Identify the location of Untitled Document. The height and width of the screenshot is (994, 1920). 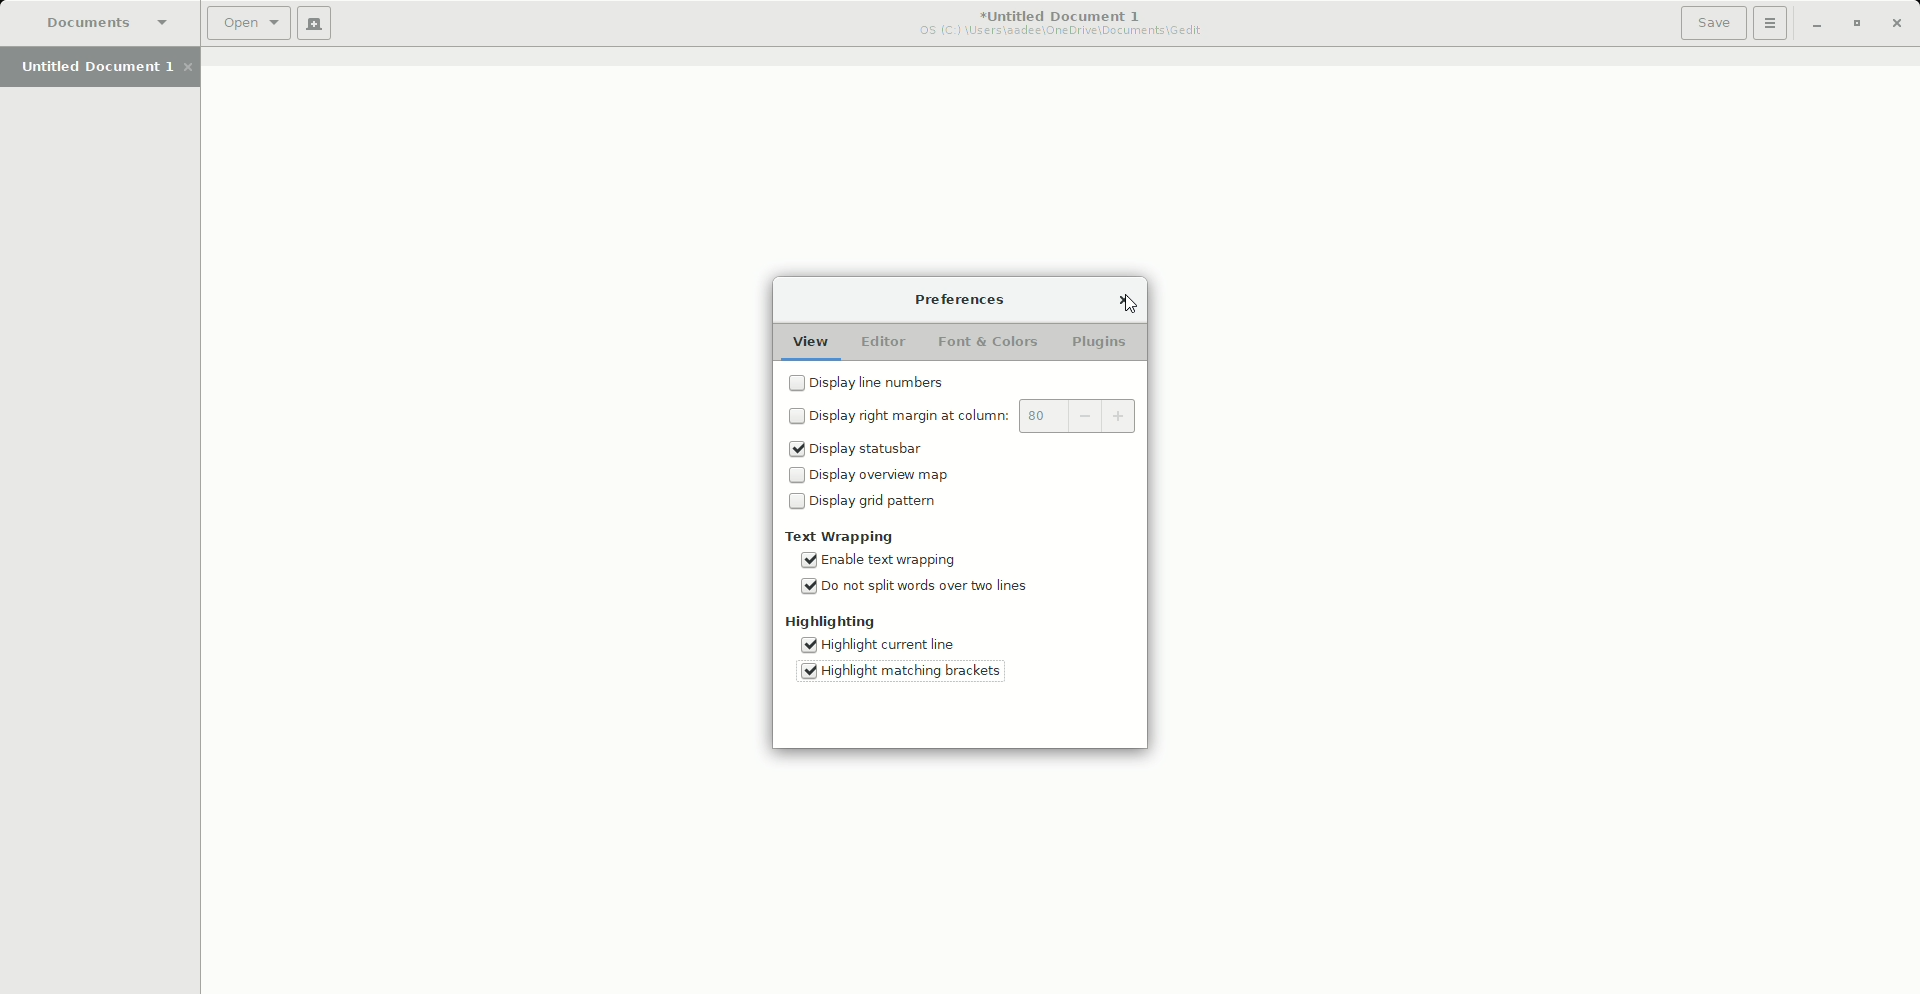
(1050, 22).